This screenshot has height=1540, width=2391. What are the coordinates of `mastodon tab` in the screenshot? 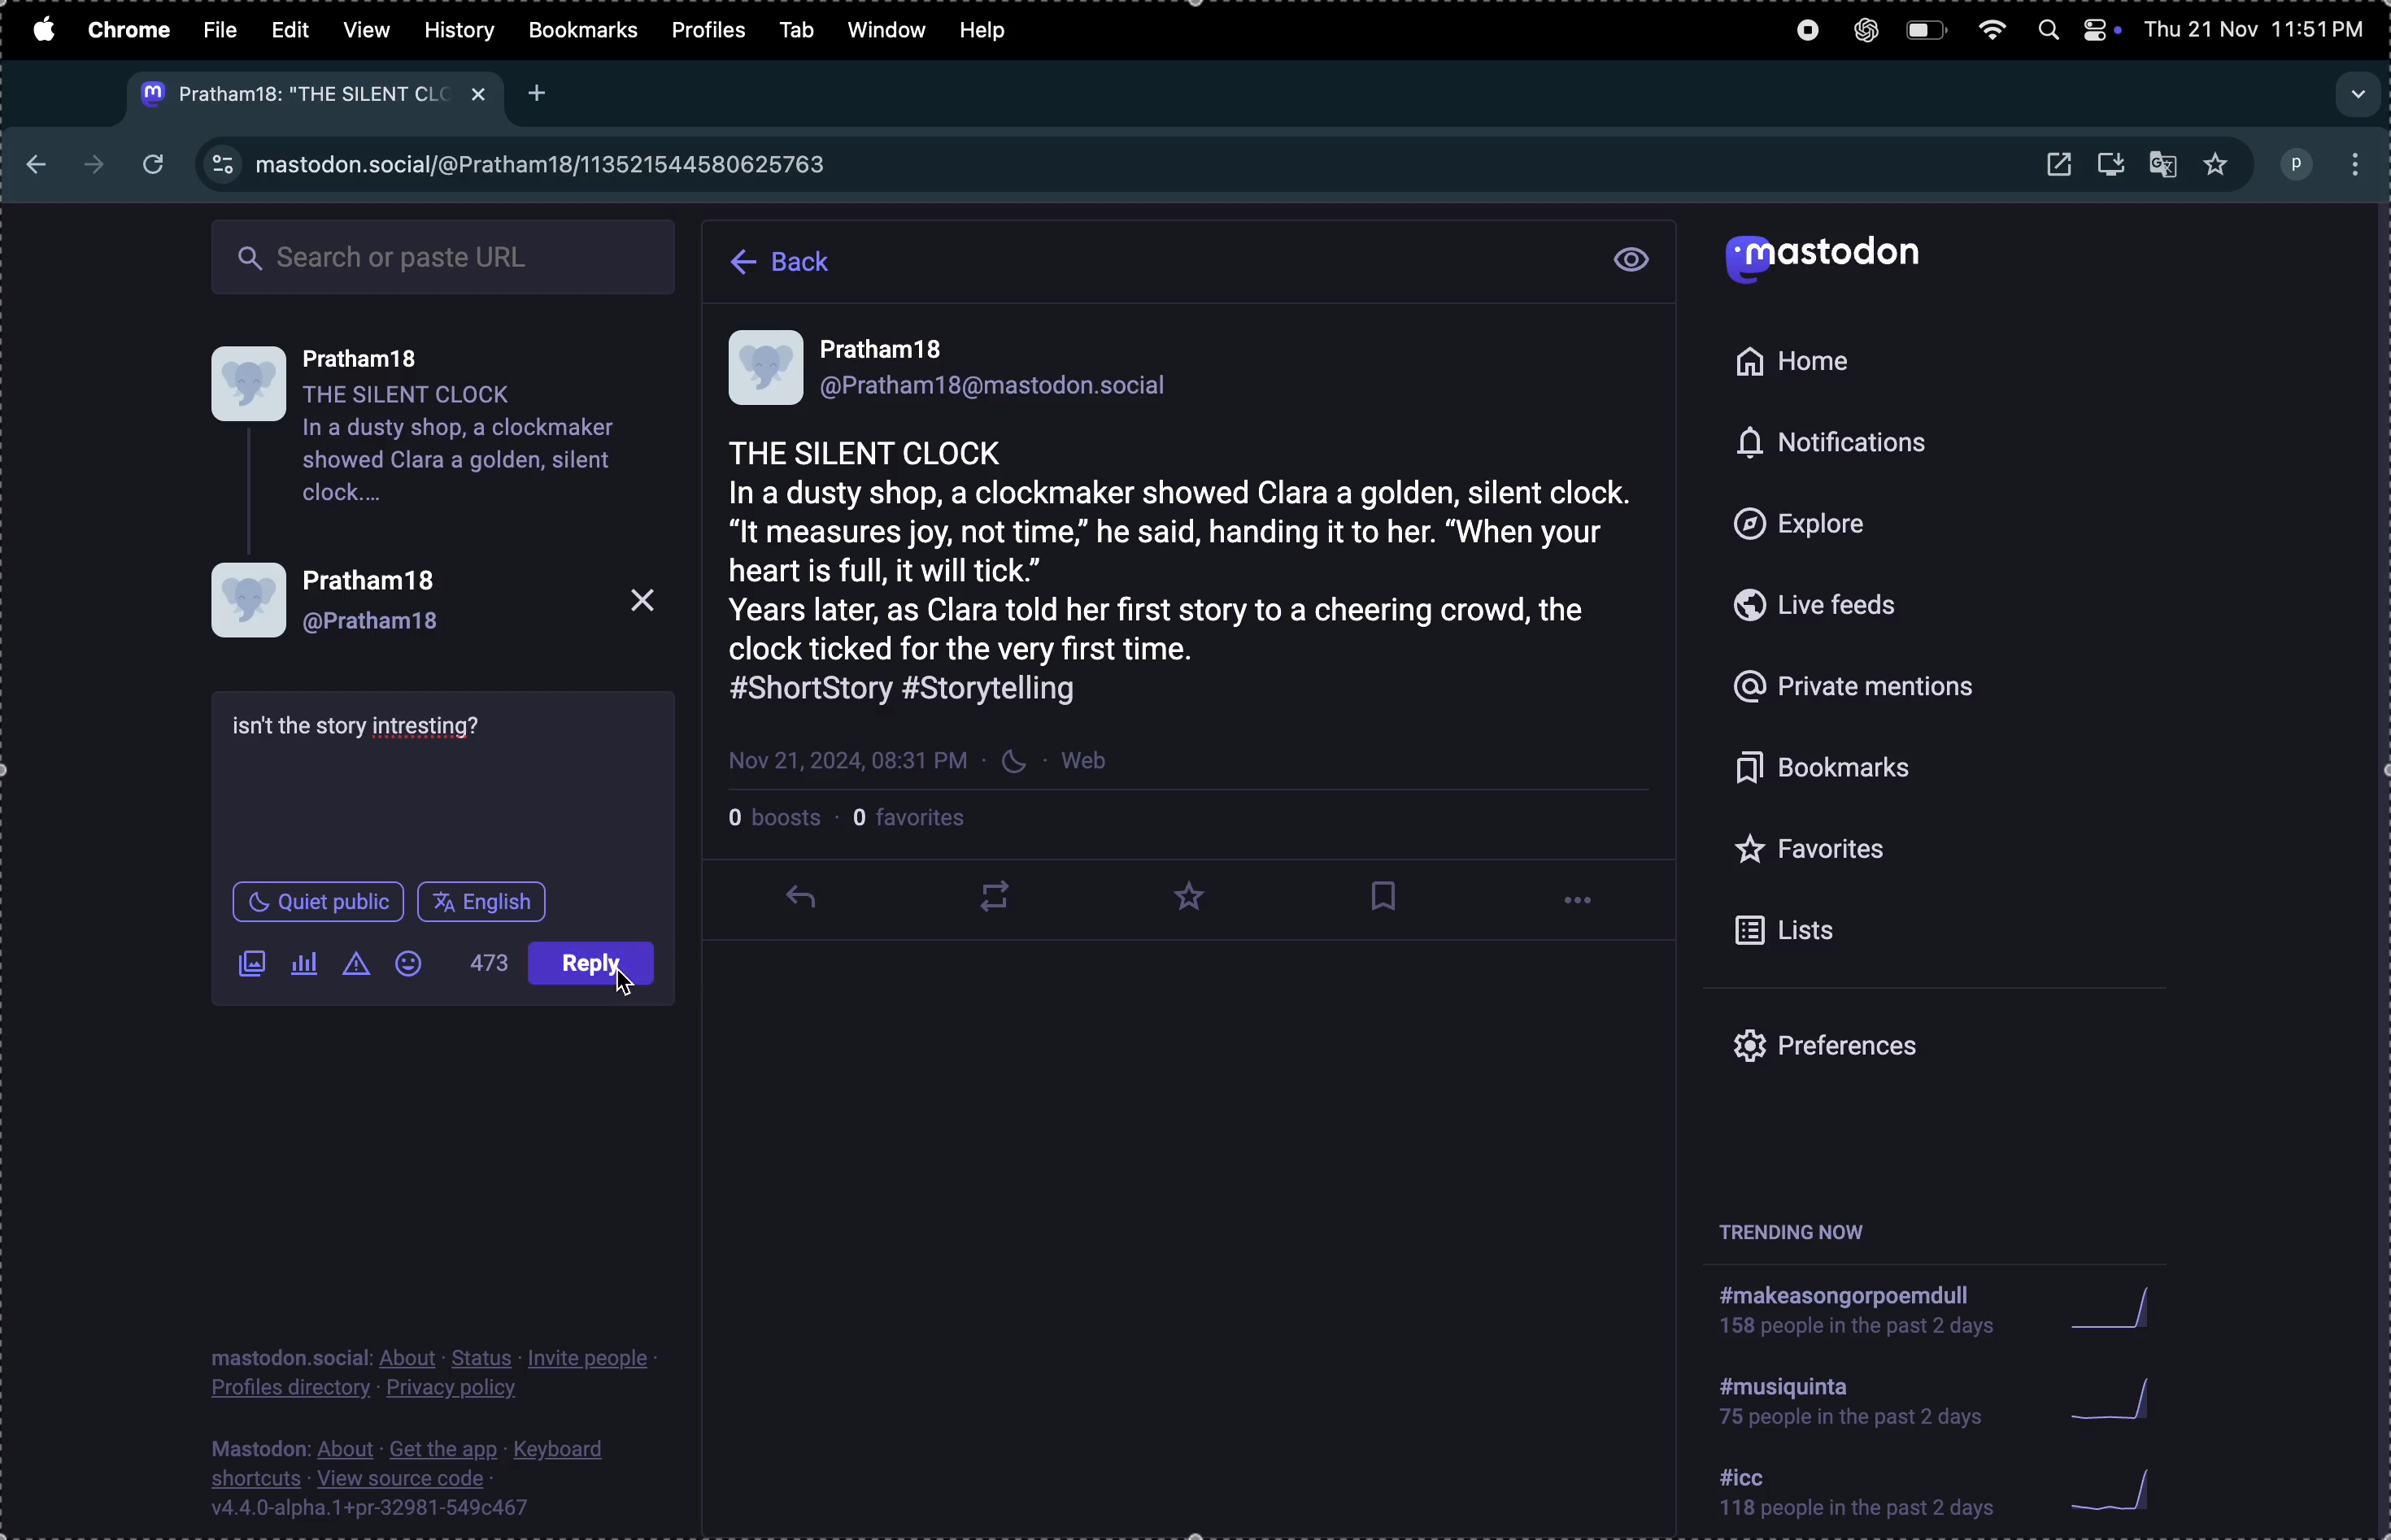 It's located at (305, 95).